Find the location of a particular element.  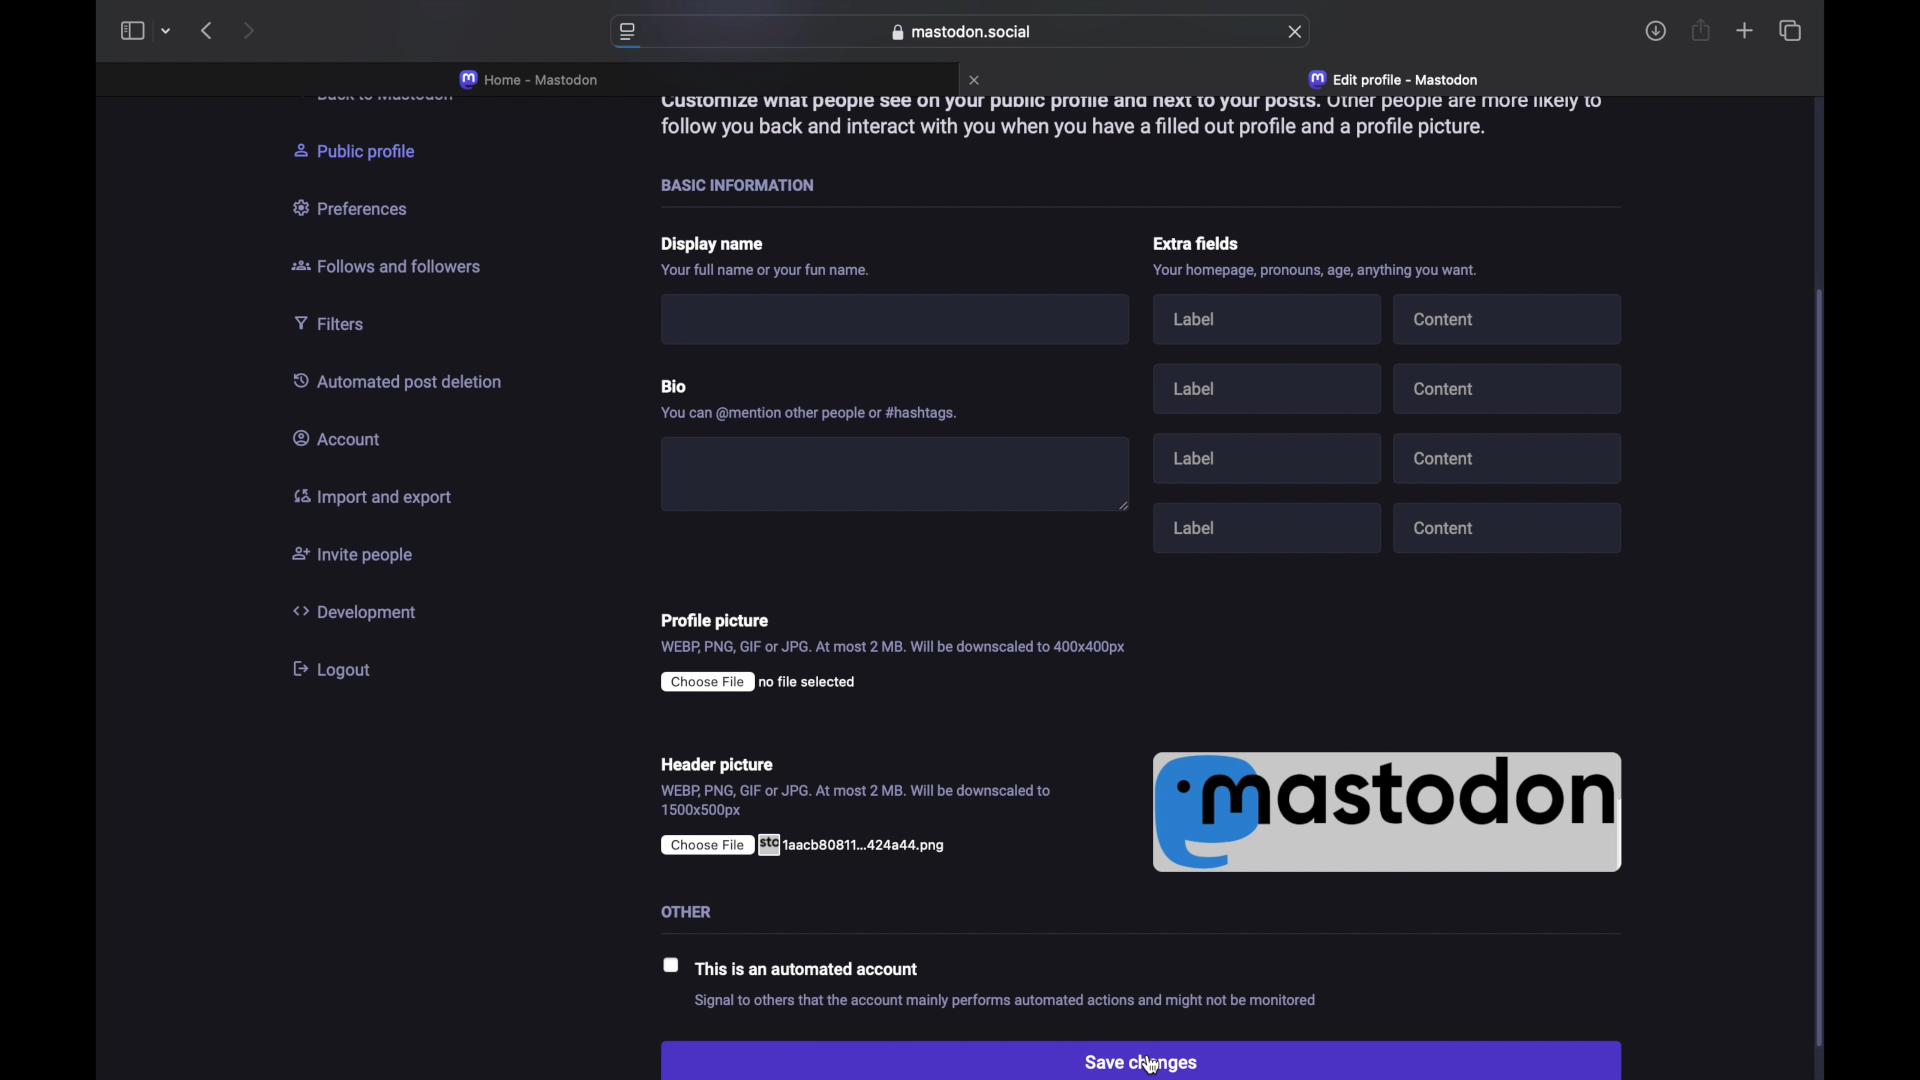

web address is located at coordinates (961, 32).